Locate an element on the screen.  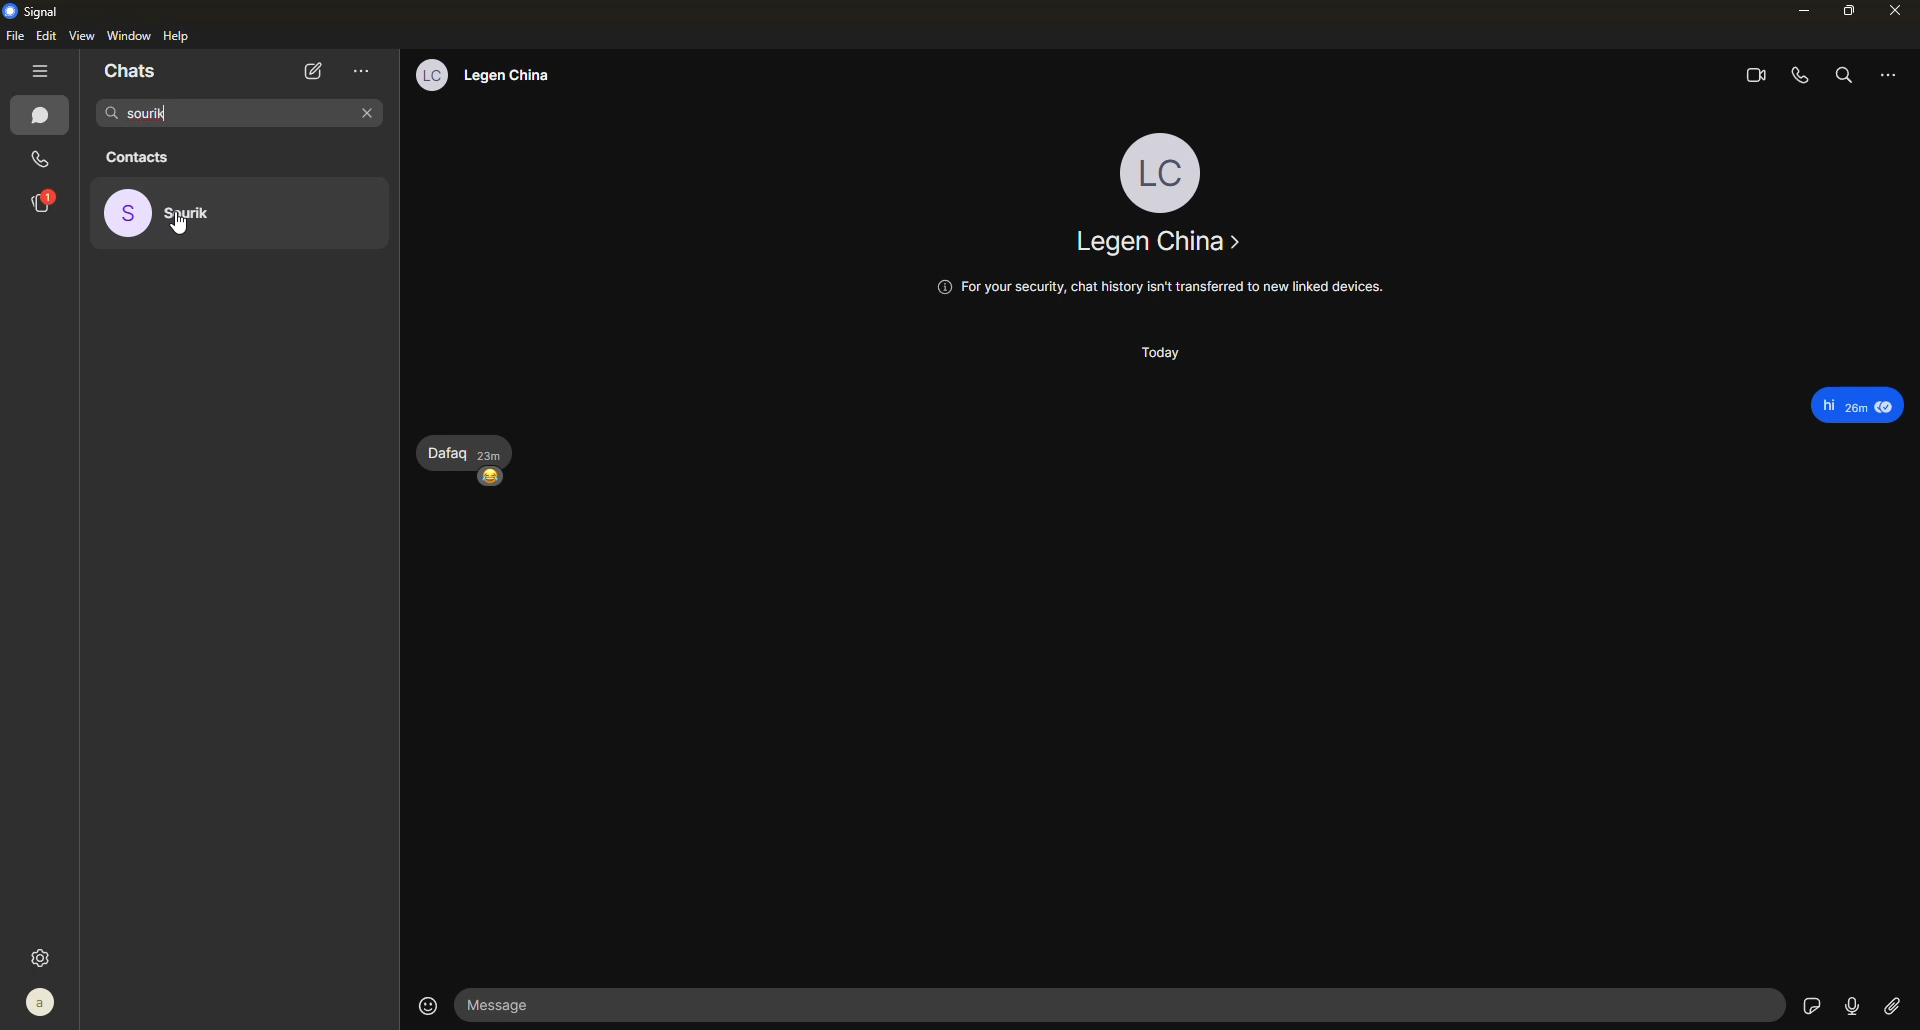
record is located at coordinates (1851, 1006).